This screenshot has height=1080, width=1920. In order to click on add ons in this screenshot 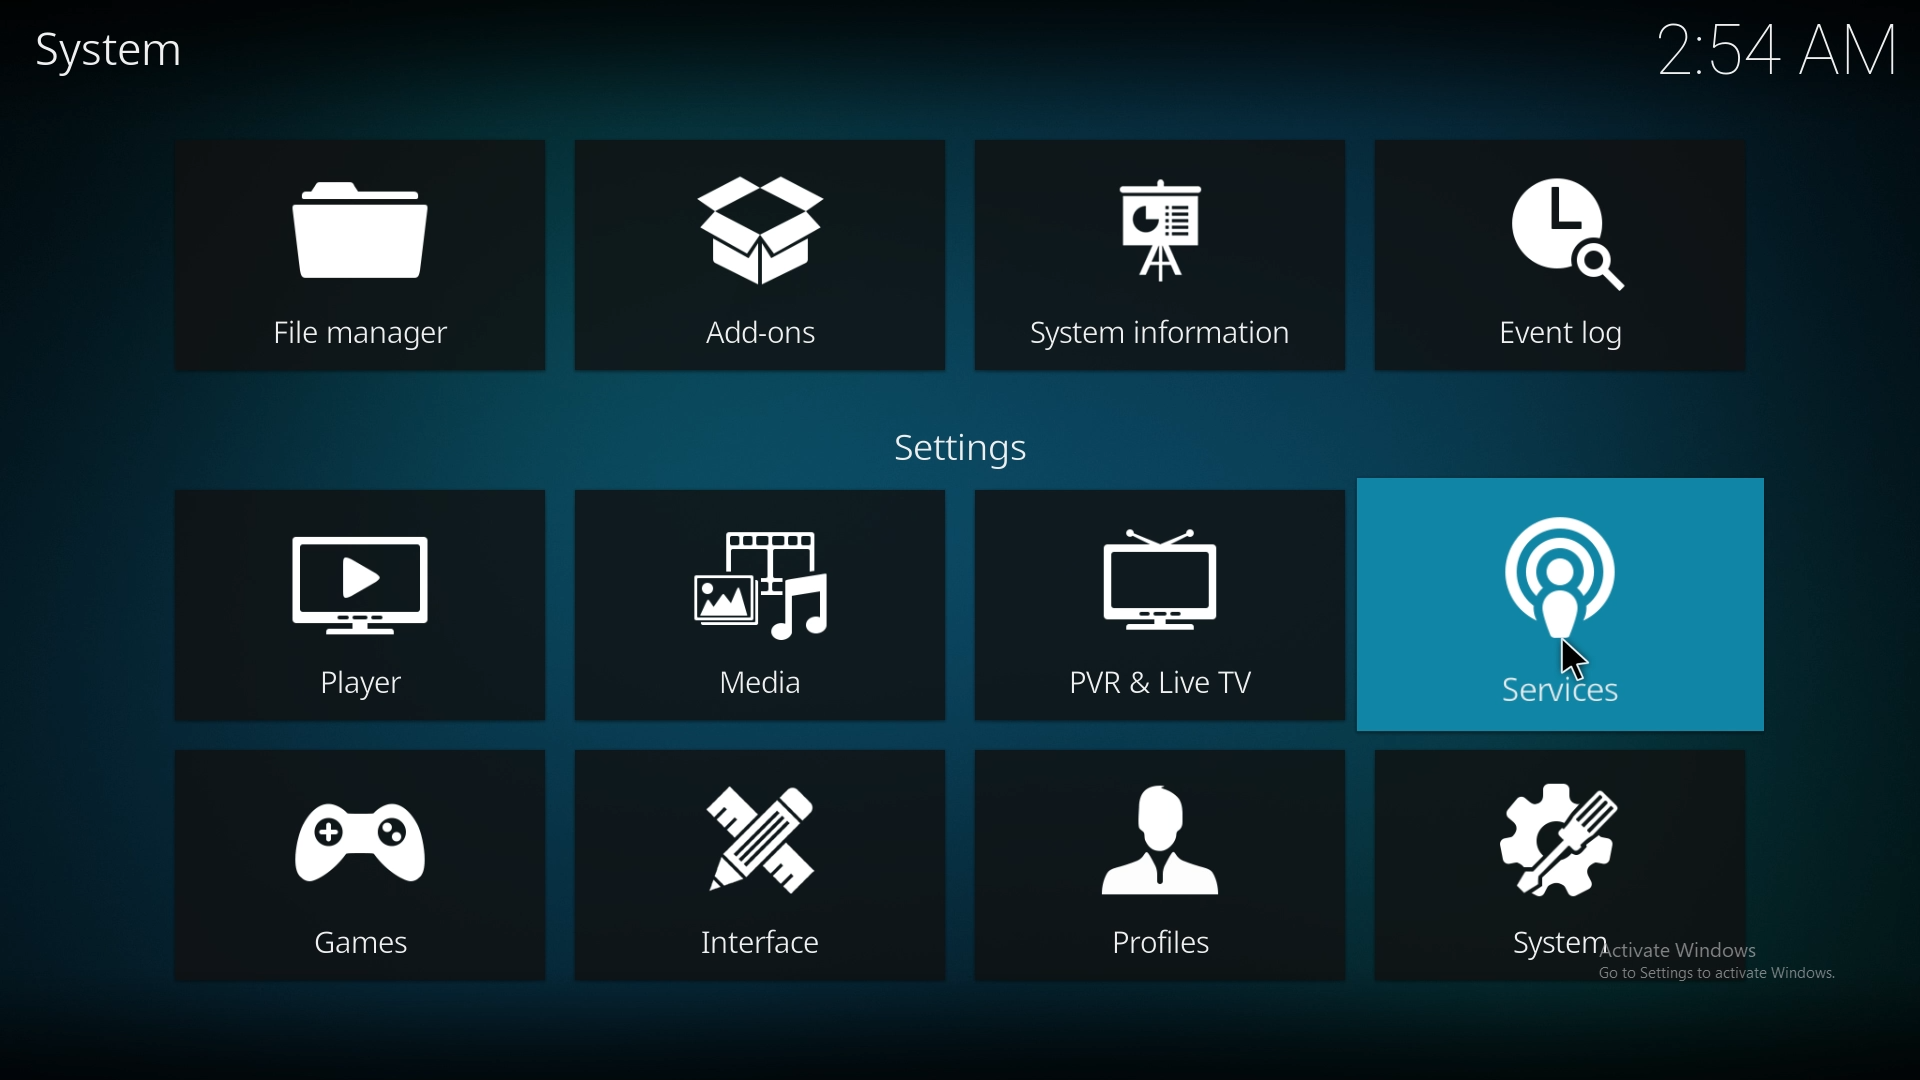, I will do `click(763, 251)`.